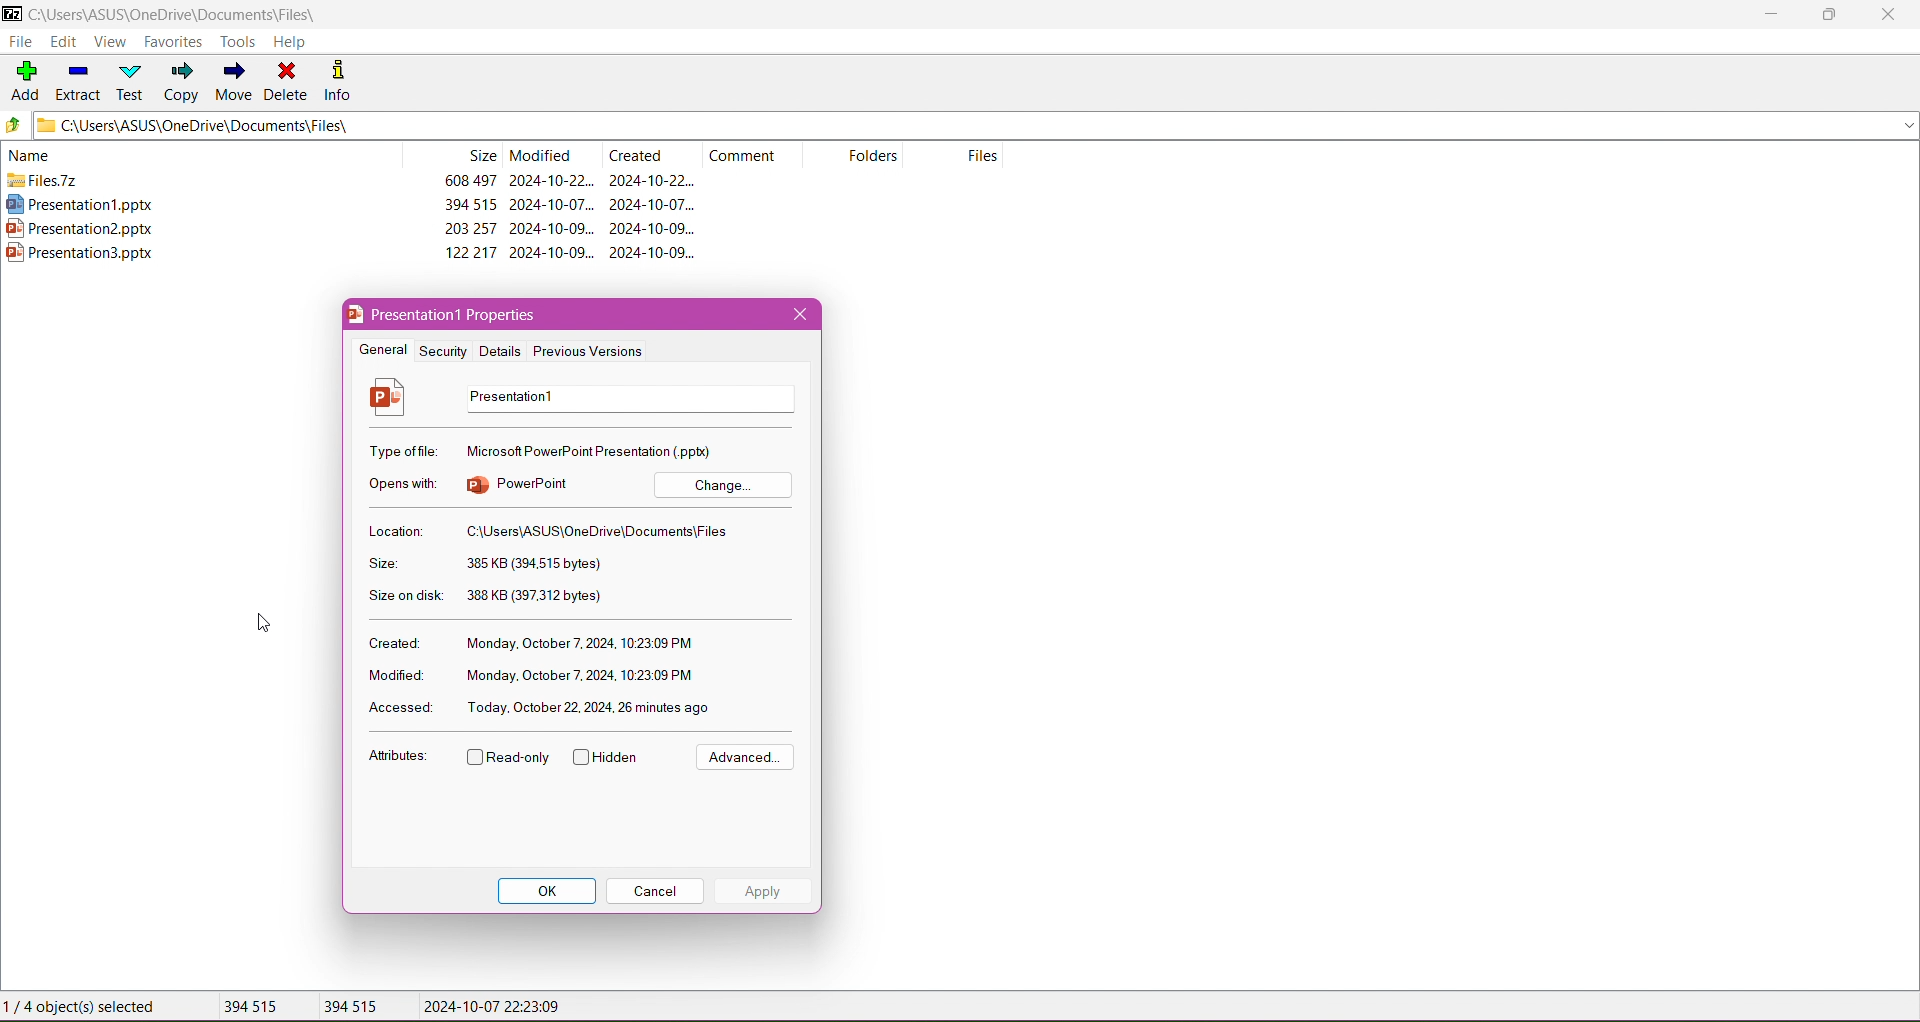 The image size is (1920, 1022). Describe the element at coordinates (558, 566) in the screenshot. I see `385 KB (394,515 bytes)` at that location.